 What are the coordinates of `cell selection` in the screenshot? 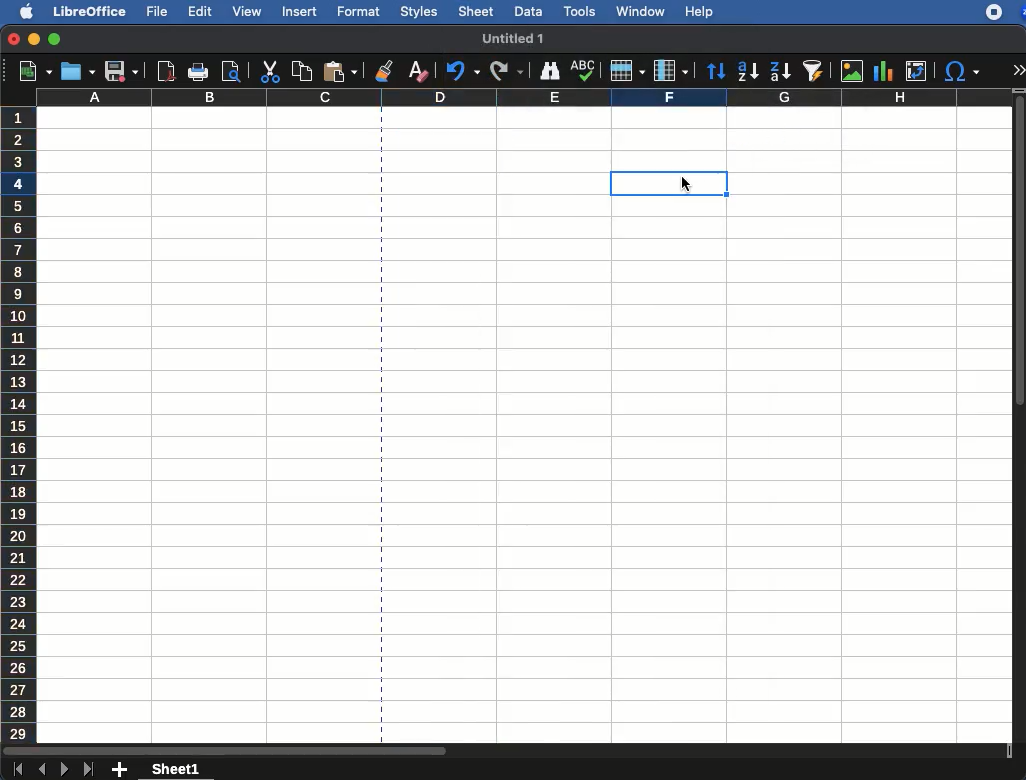 It's located at (641, 183).